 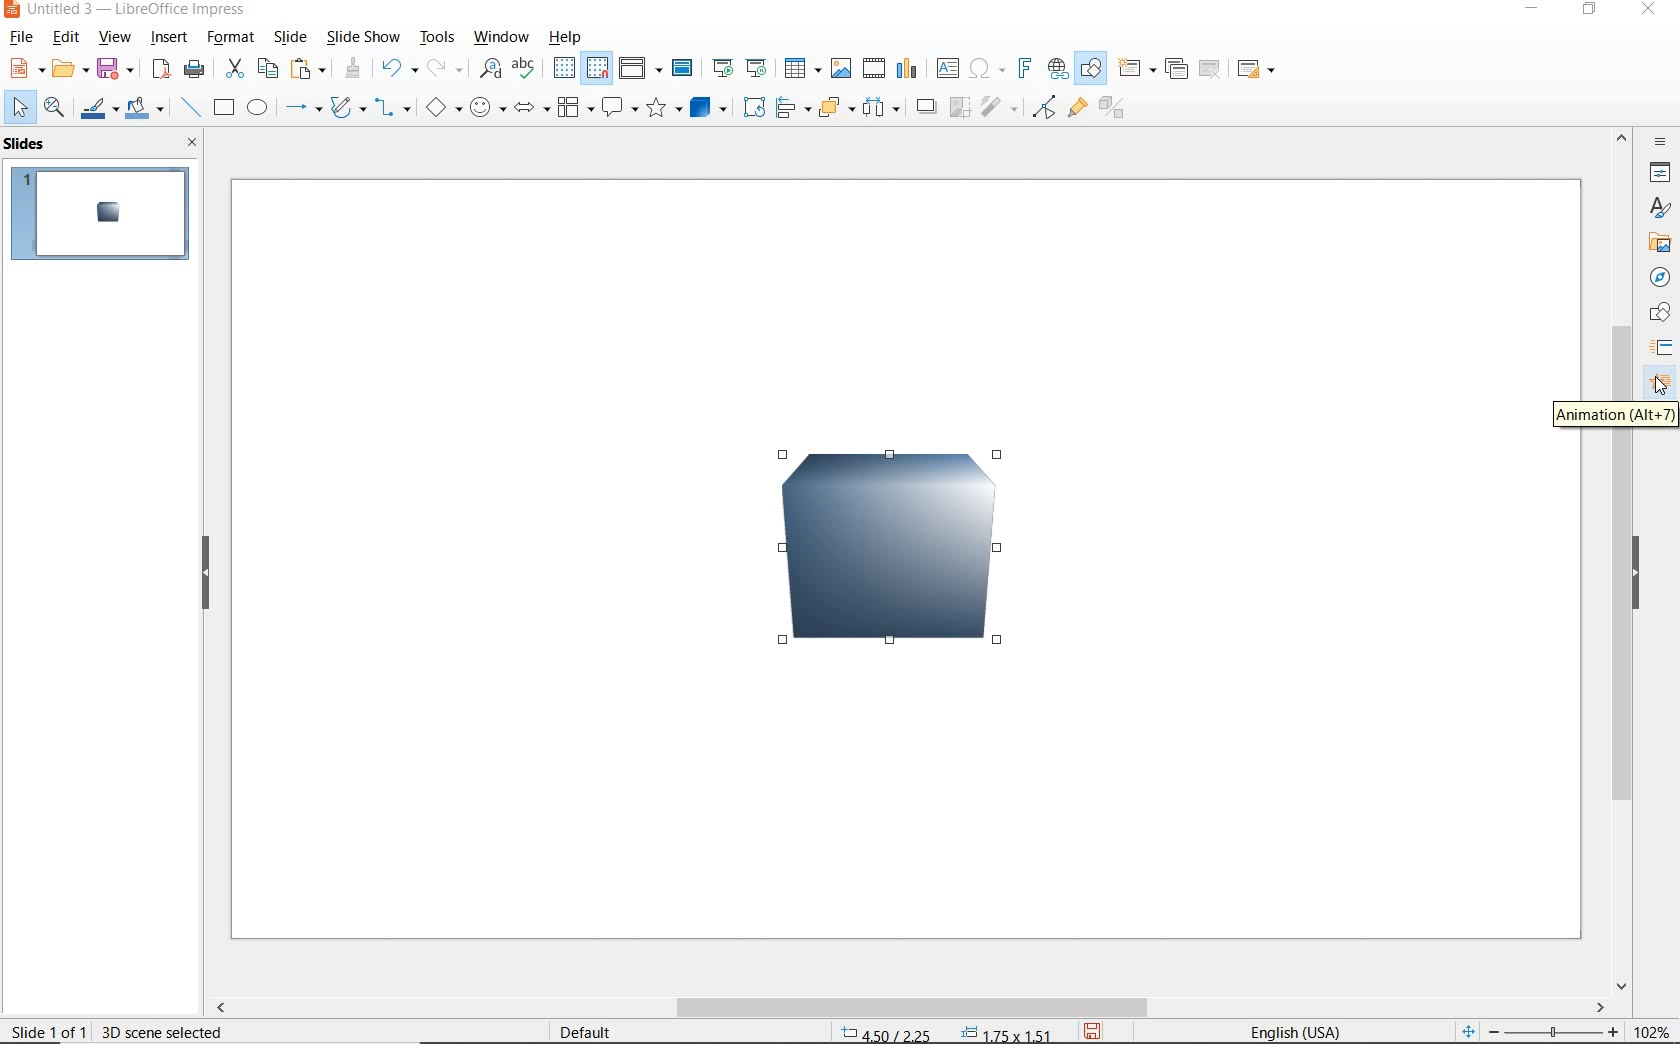 What do you see at coordinates (802, 68) in the screenshot?
I see `insert table` at bounding box center [802, 68].